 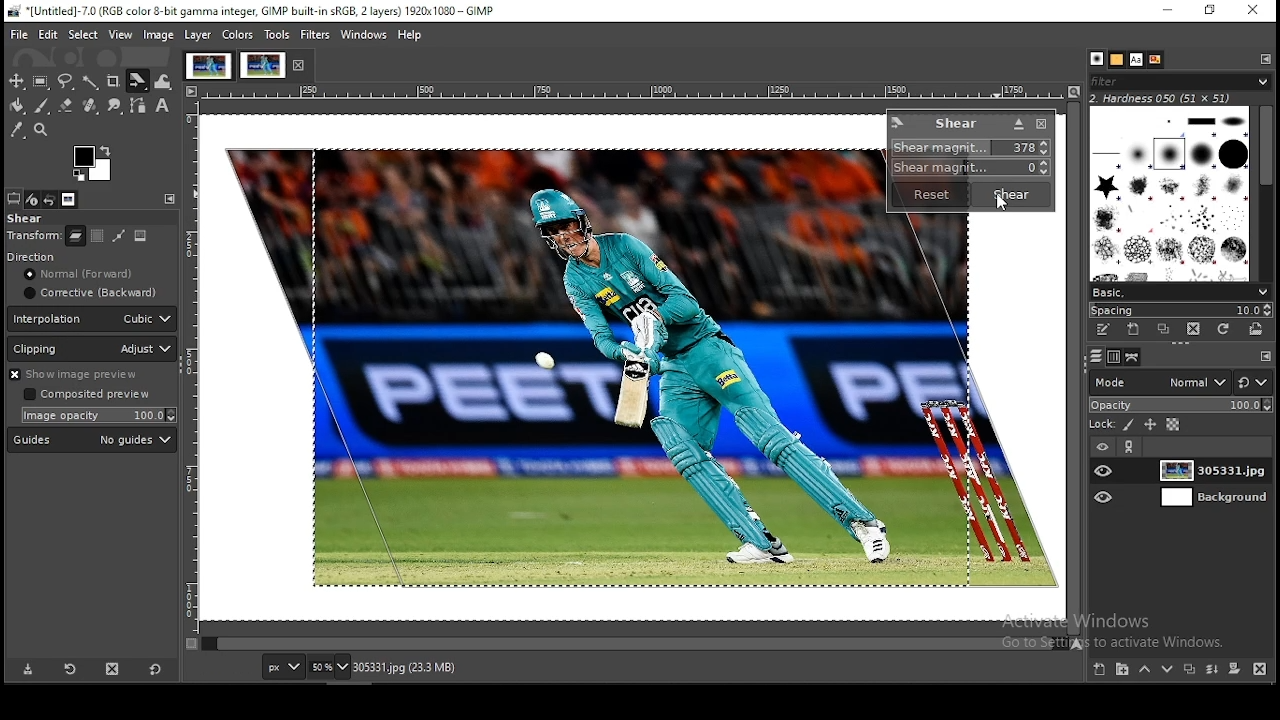 I want to click on image, so click(x=140, y=235).